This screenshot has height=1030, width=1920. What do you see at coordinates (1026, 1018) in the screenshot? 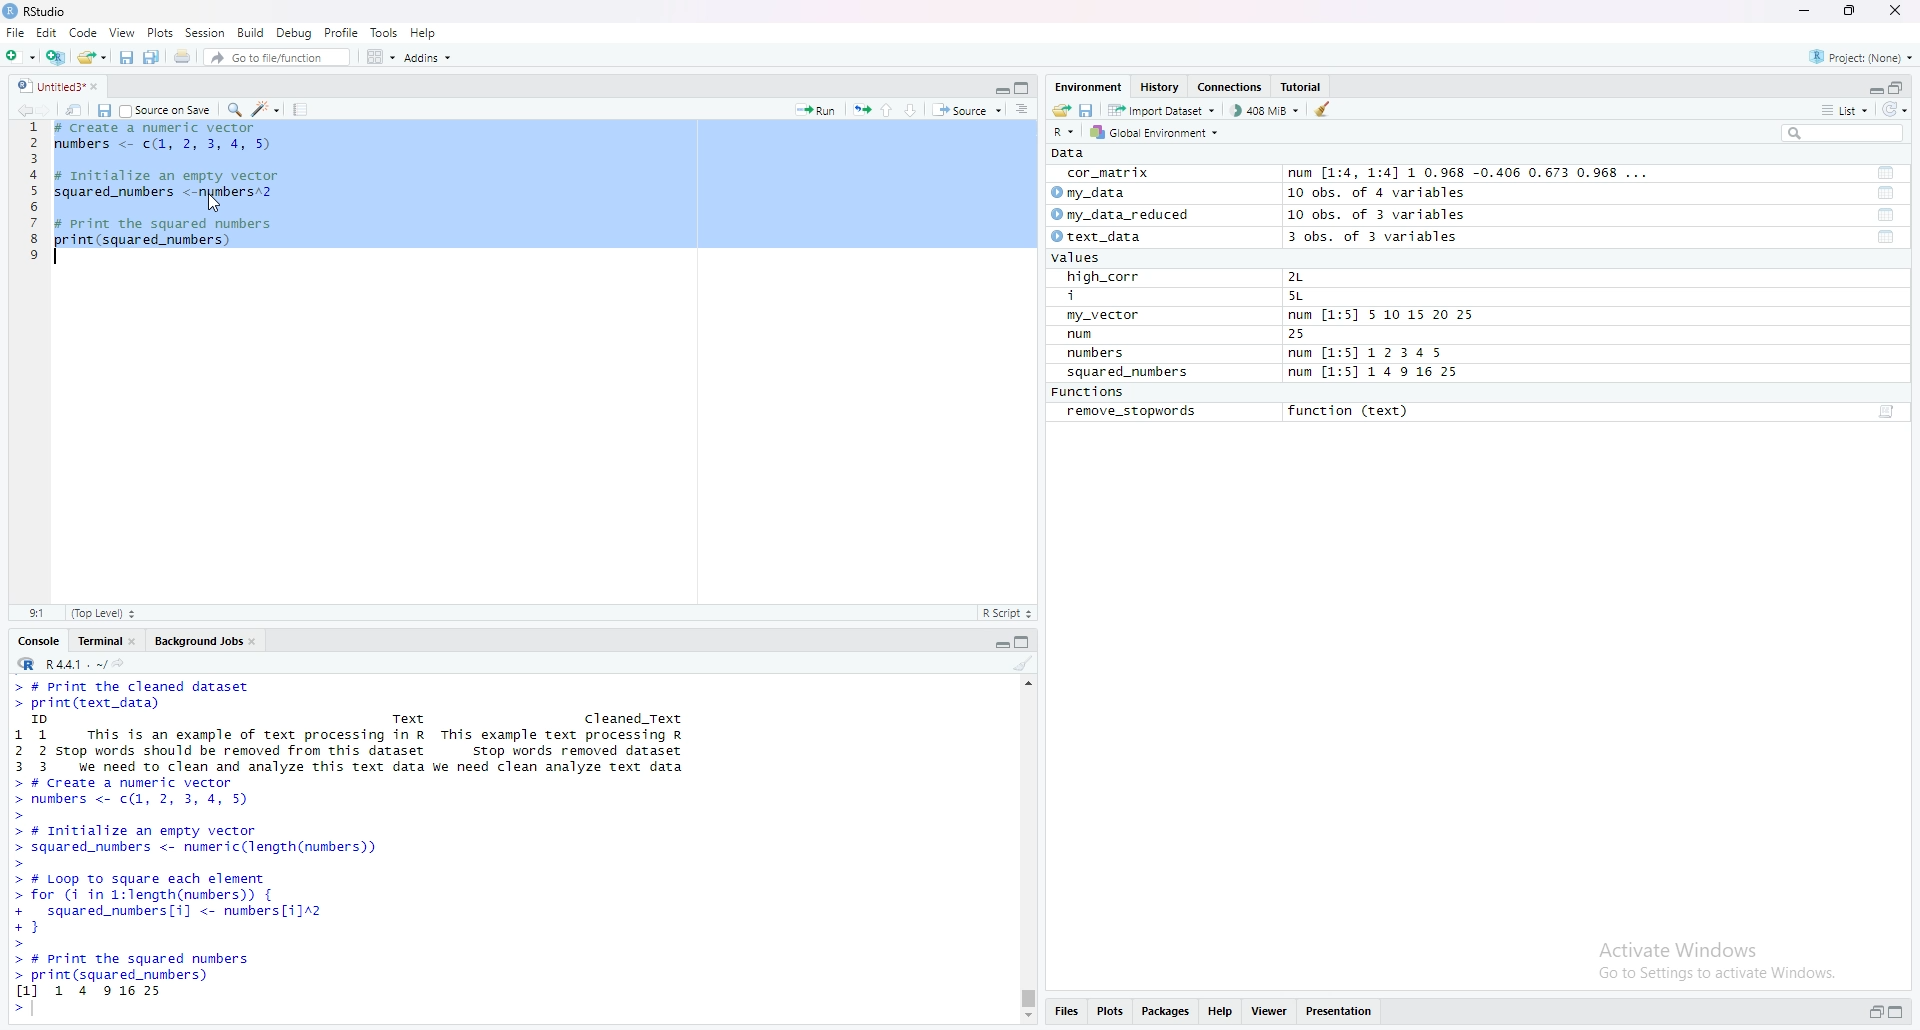
I see `scrollbar down` at bounding box center [1026, 1018].